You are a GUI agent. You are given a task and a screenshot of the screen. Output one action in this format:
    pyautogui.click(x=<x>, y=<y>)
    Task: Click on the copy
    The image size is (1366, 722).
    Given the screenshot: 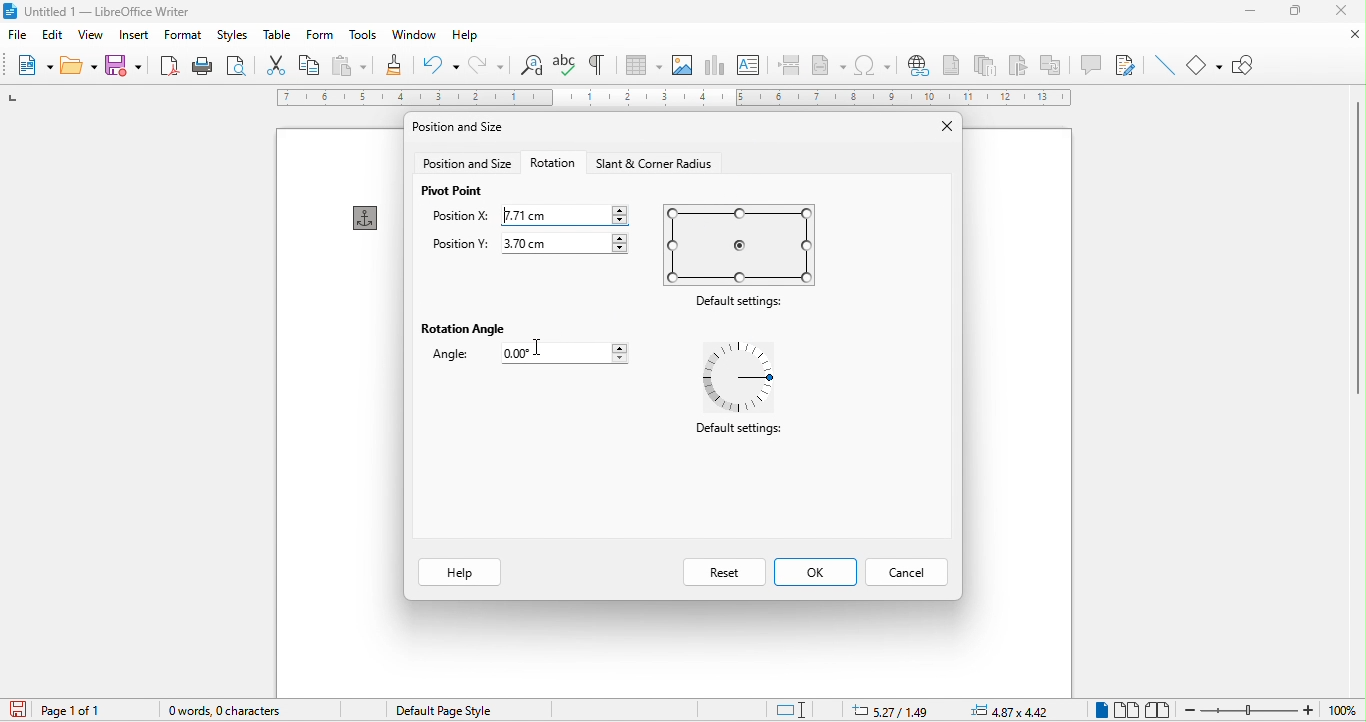 What is the action you would take?
    pyautogui.click(x=310, y=66)
    